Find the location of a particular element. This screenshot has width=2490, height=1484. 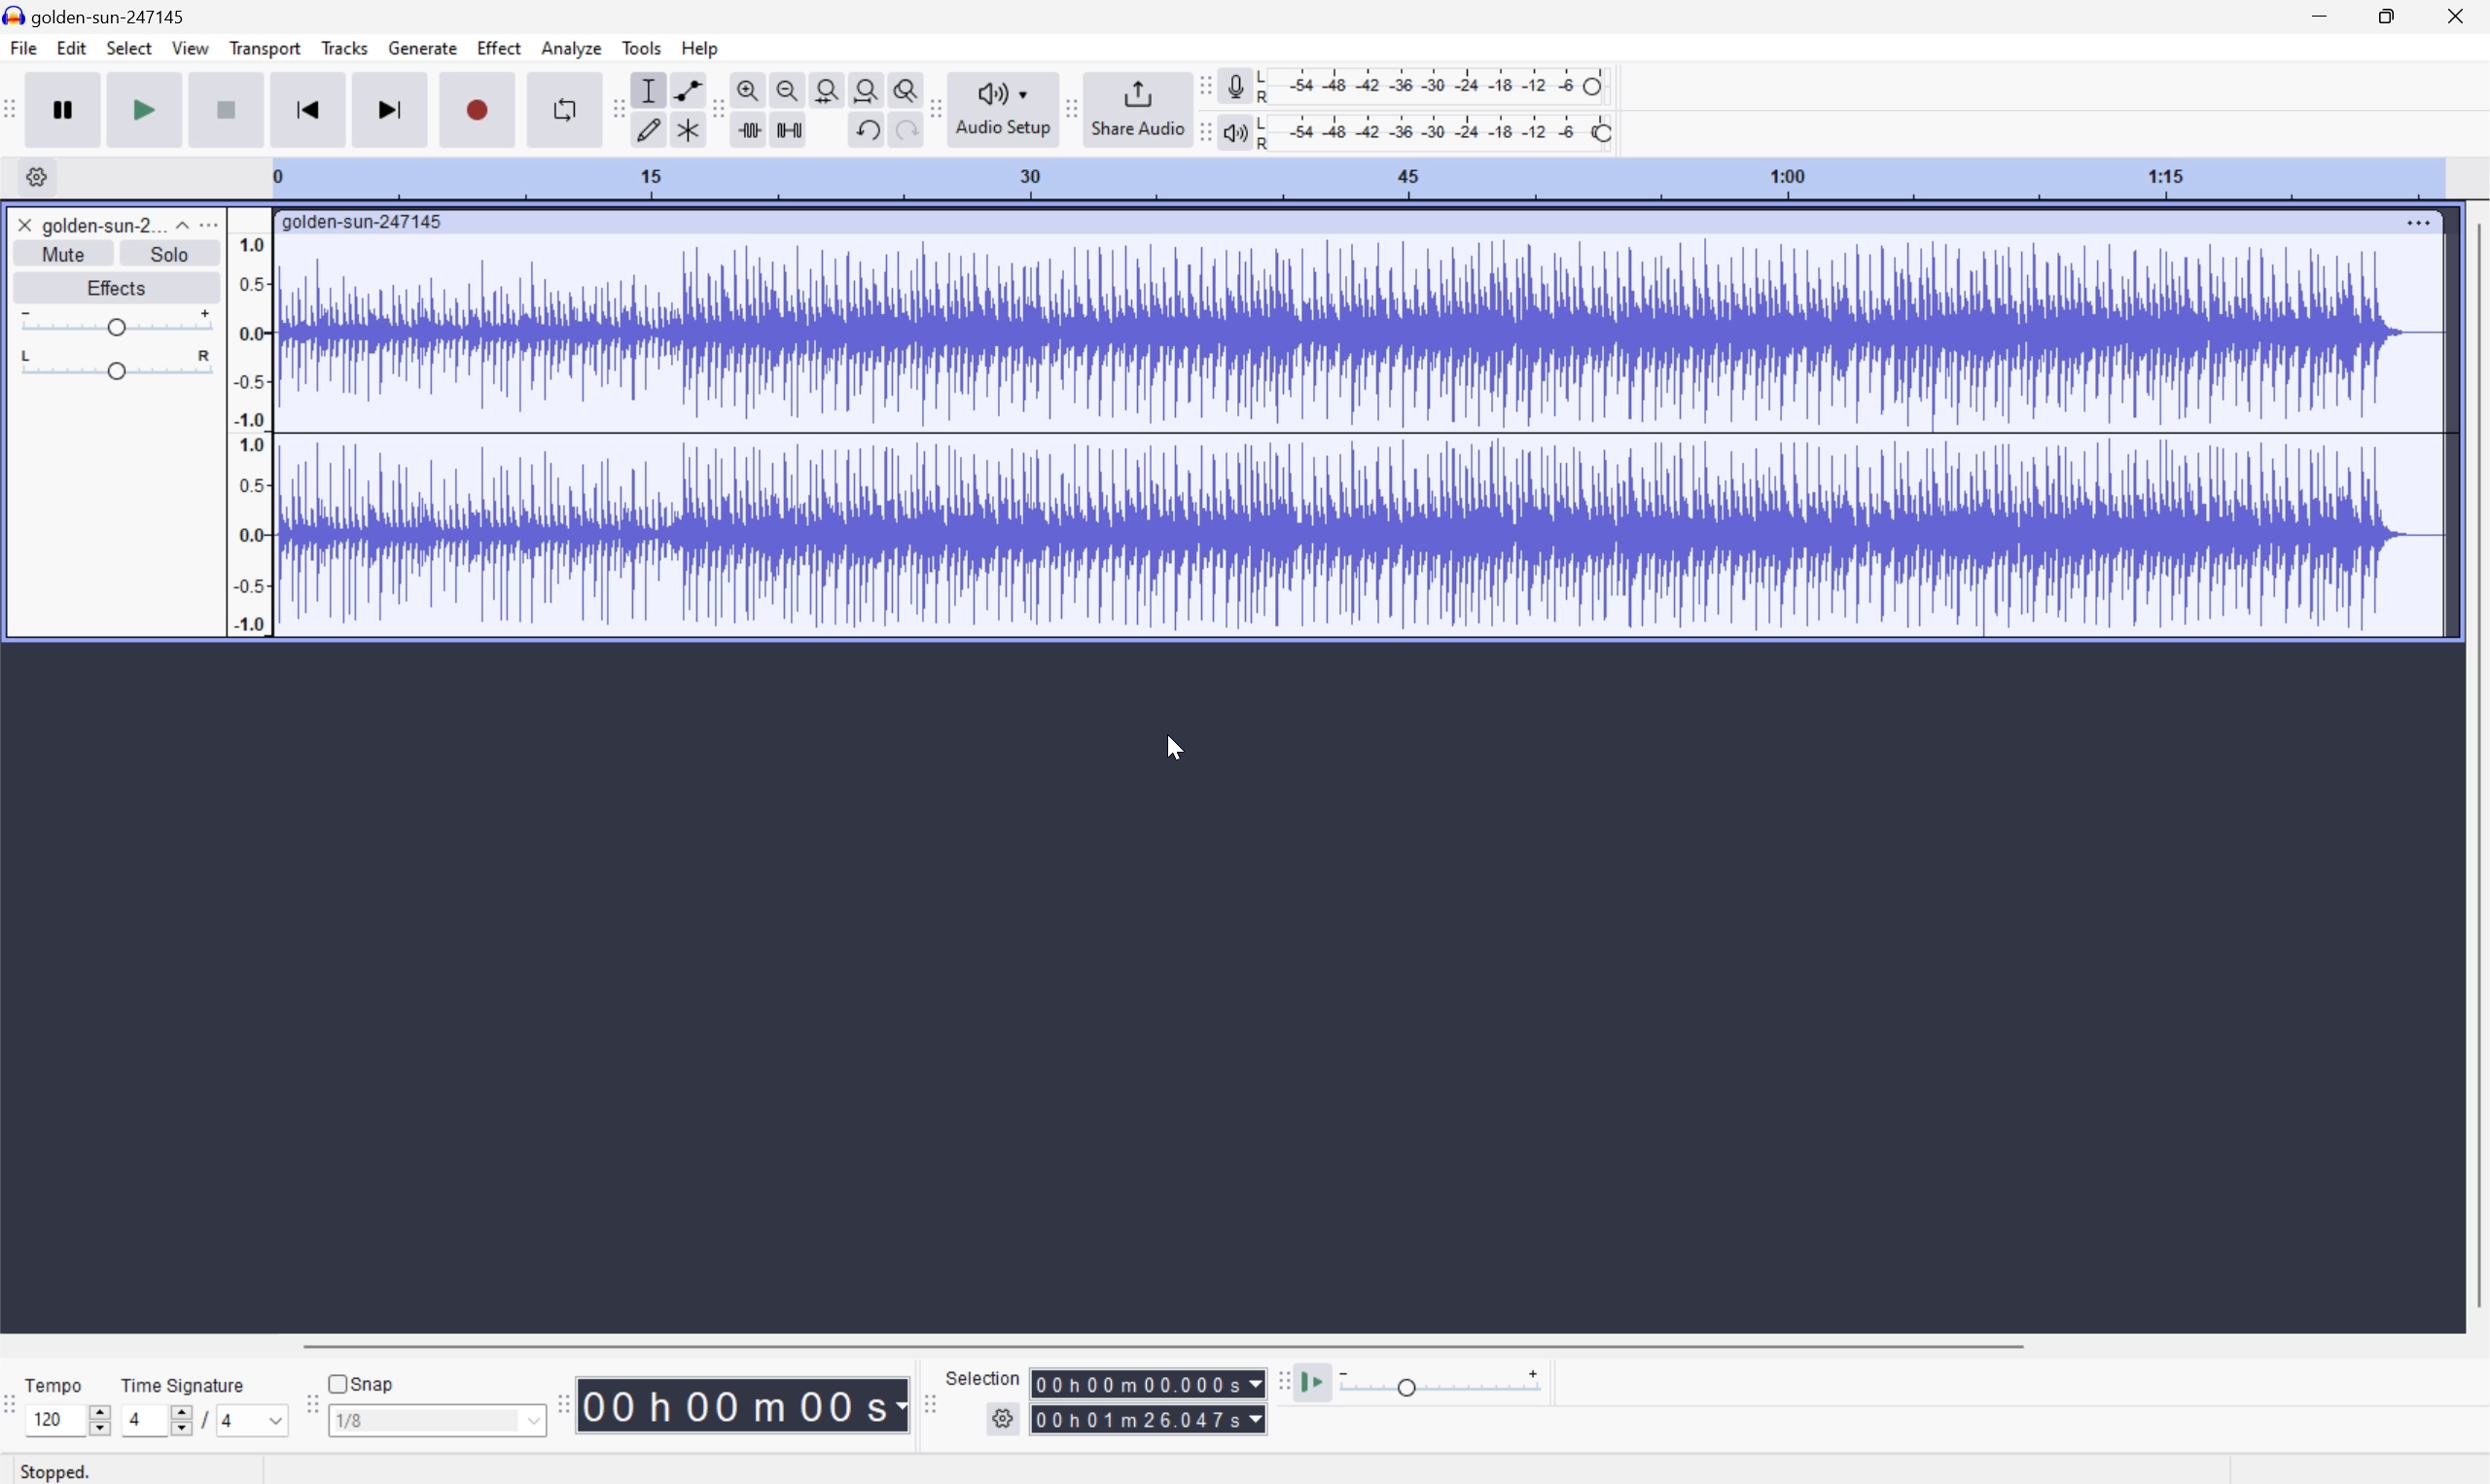

Zoom in is located at coordinates (752, 88).